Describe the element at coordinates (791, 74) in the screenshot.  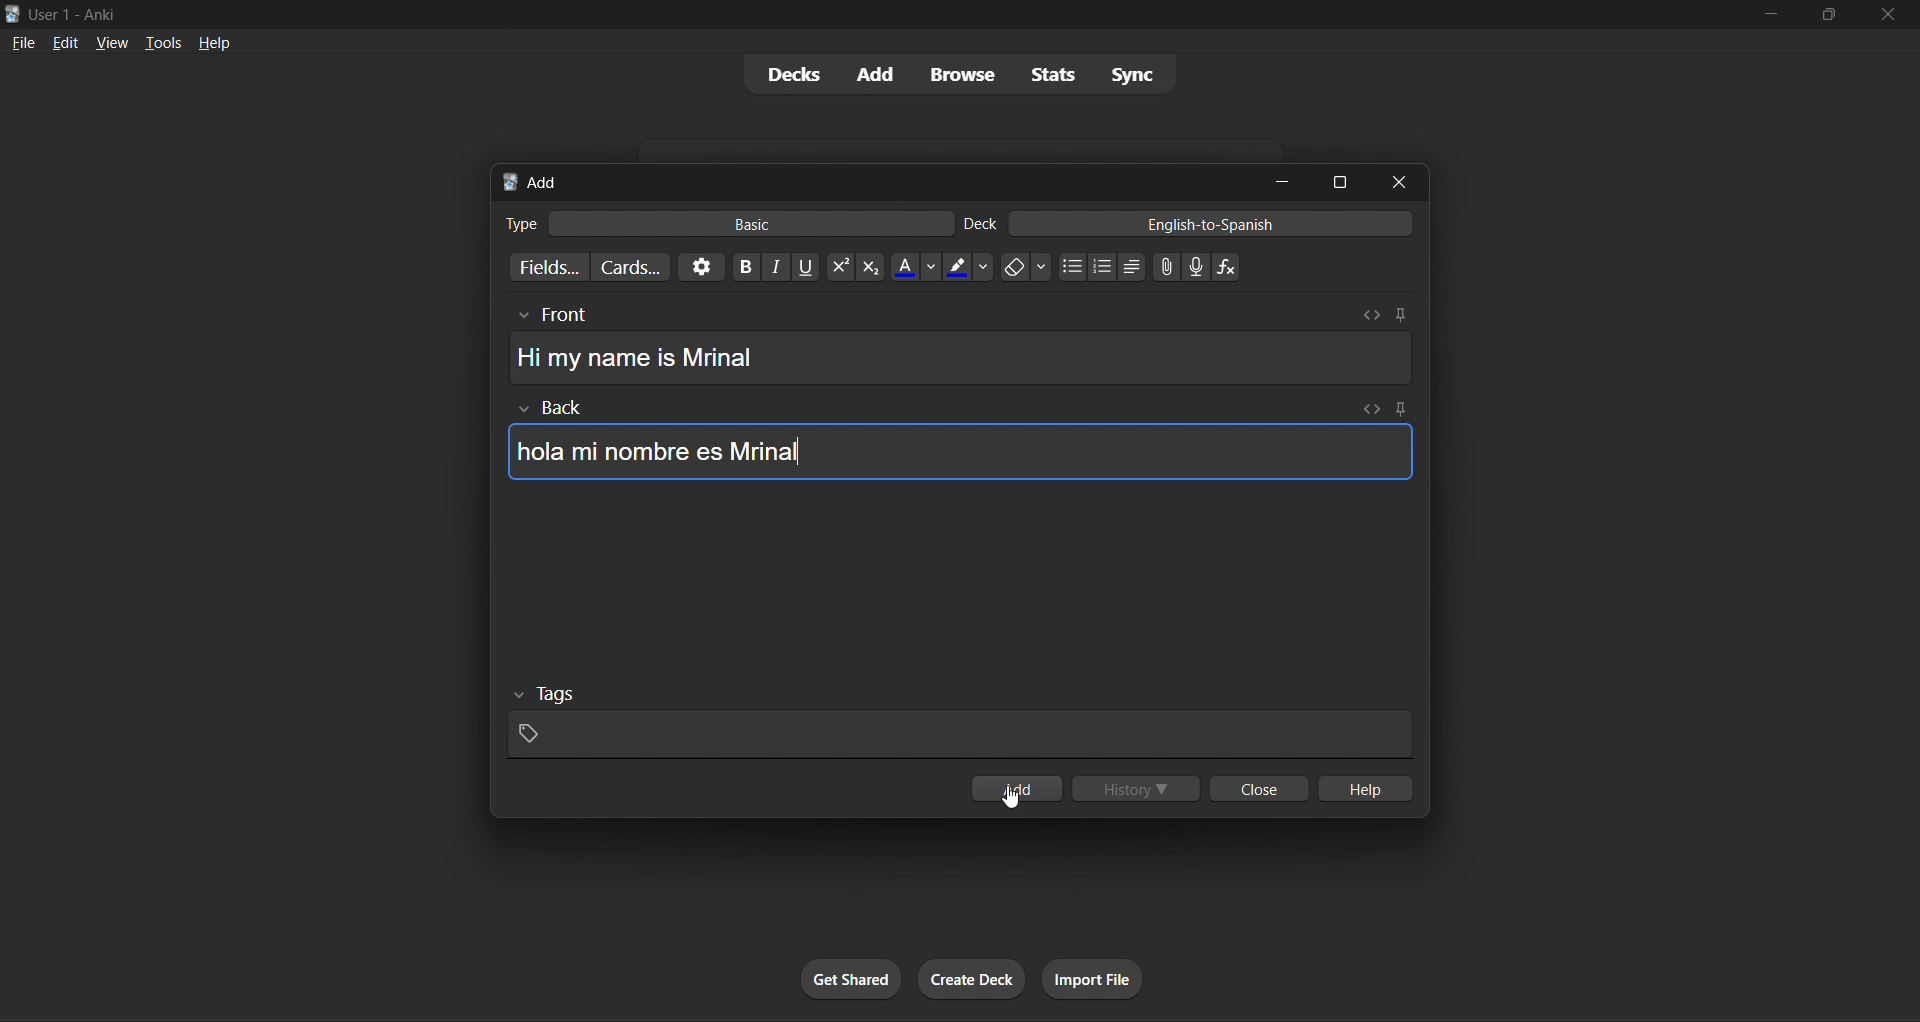
I see `decks` at that location.